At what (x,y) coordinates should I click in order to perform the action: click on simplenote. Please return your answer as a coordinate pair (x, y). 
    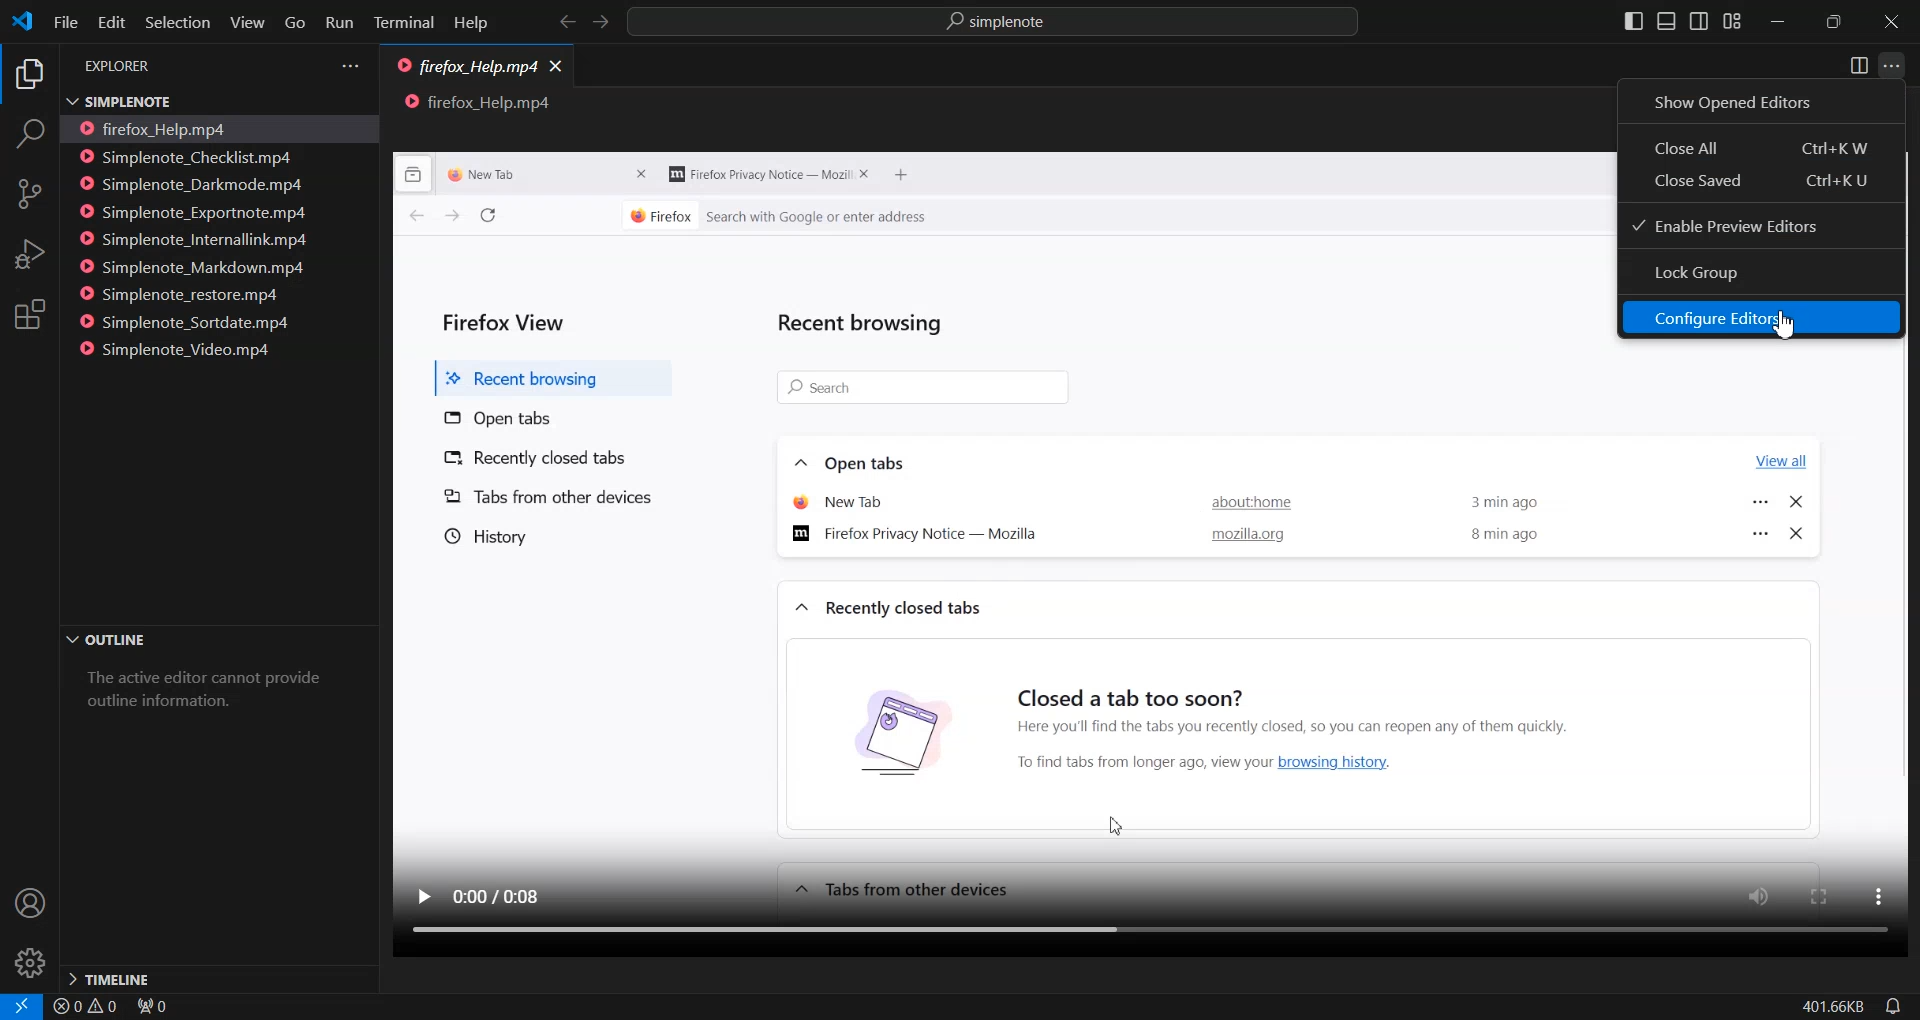
    Looking at the image, I should click on (1006, 24).